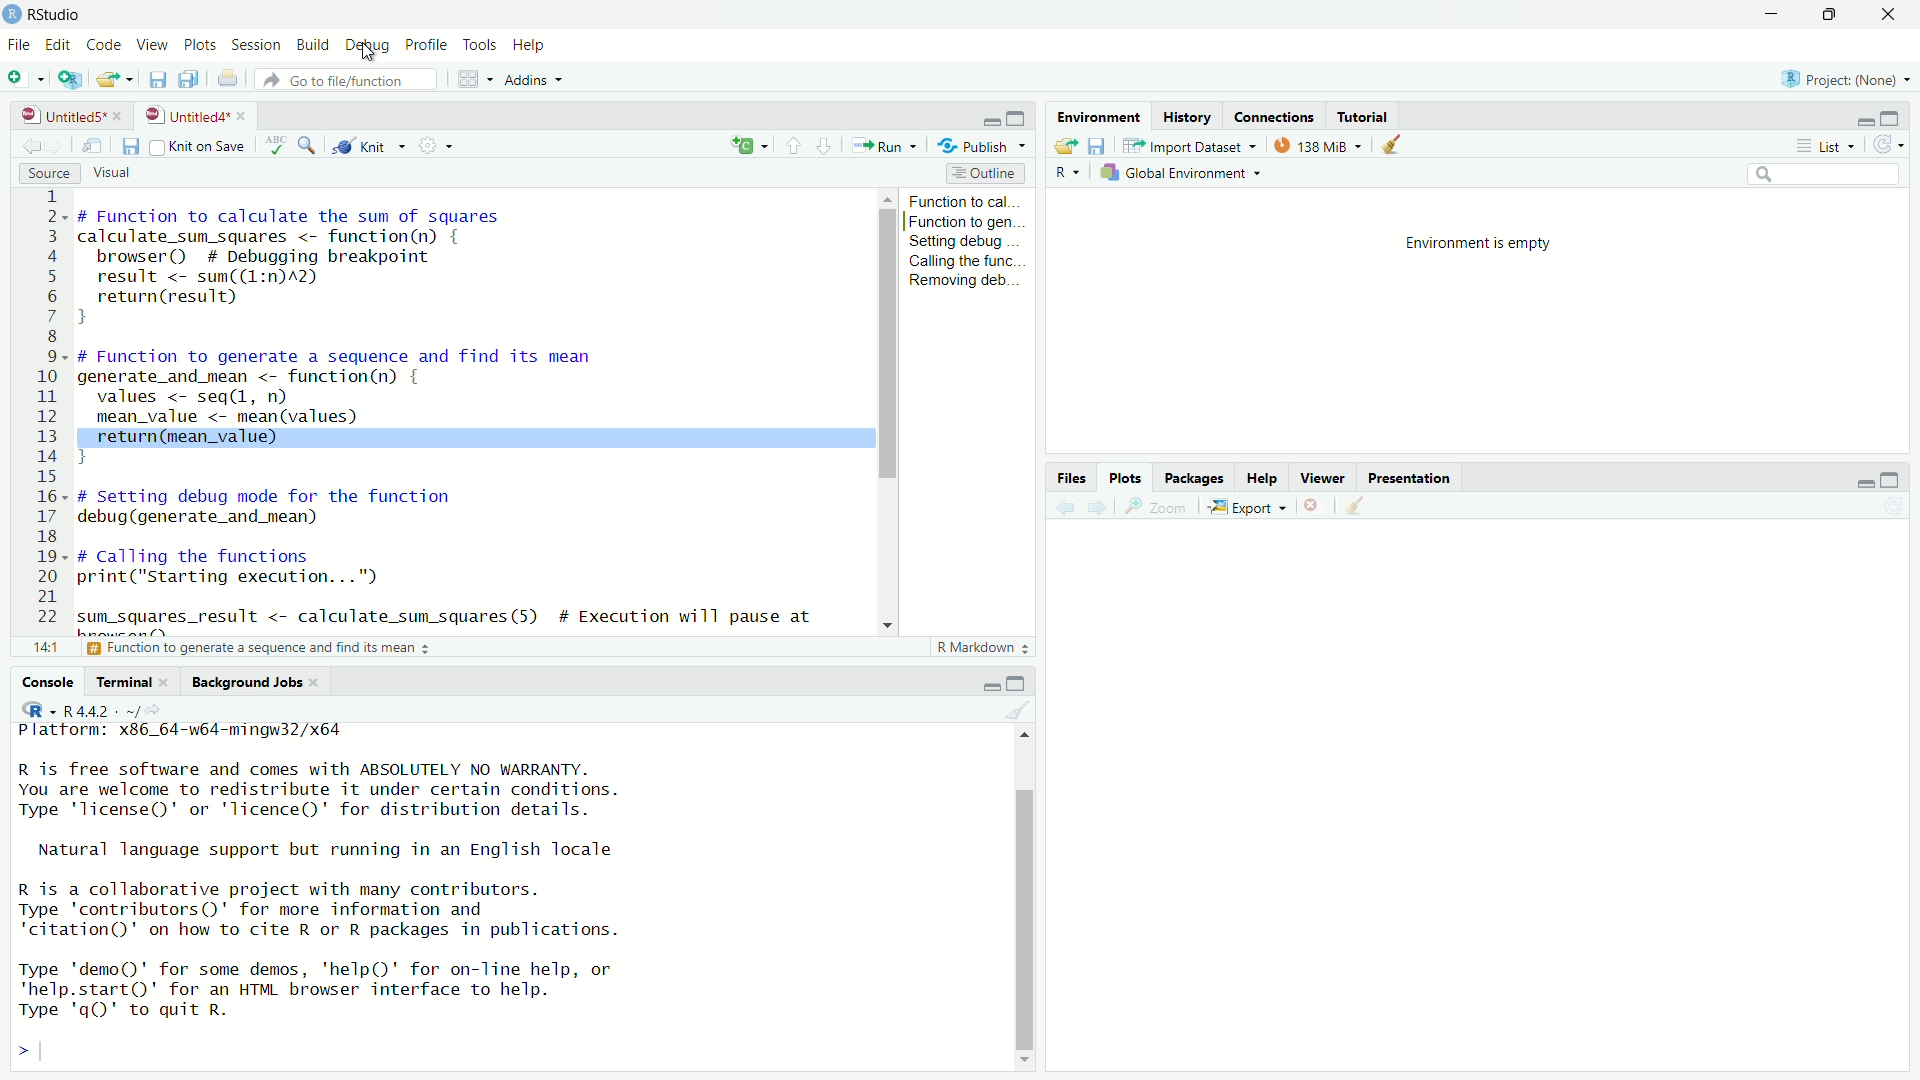 This screenshot has height=1080, width=1920. I want to click on save all open documents, so click(191, 80).